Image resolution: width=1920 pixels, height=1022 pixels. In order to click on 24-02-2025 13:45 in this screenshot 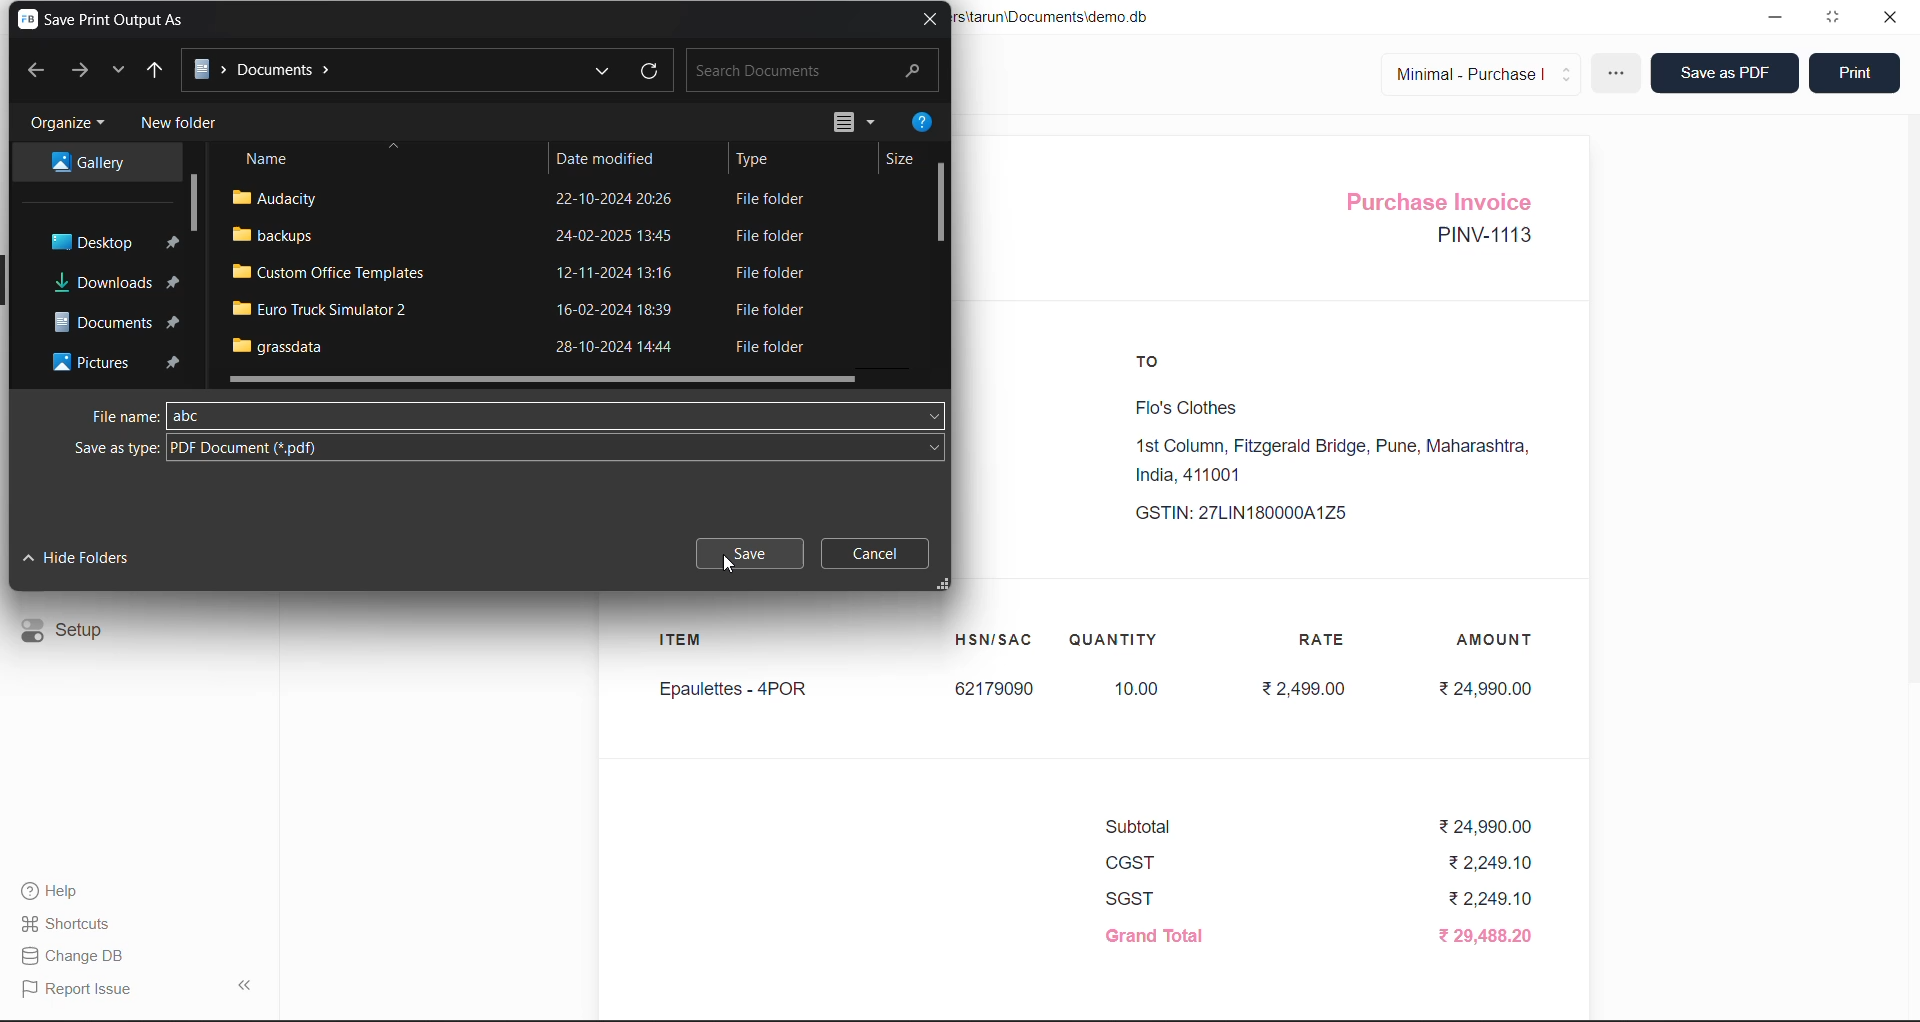, I will do `click(616, 237)`.